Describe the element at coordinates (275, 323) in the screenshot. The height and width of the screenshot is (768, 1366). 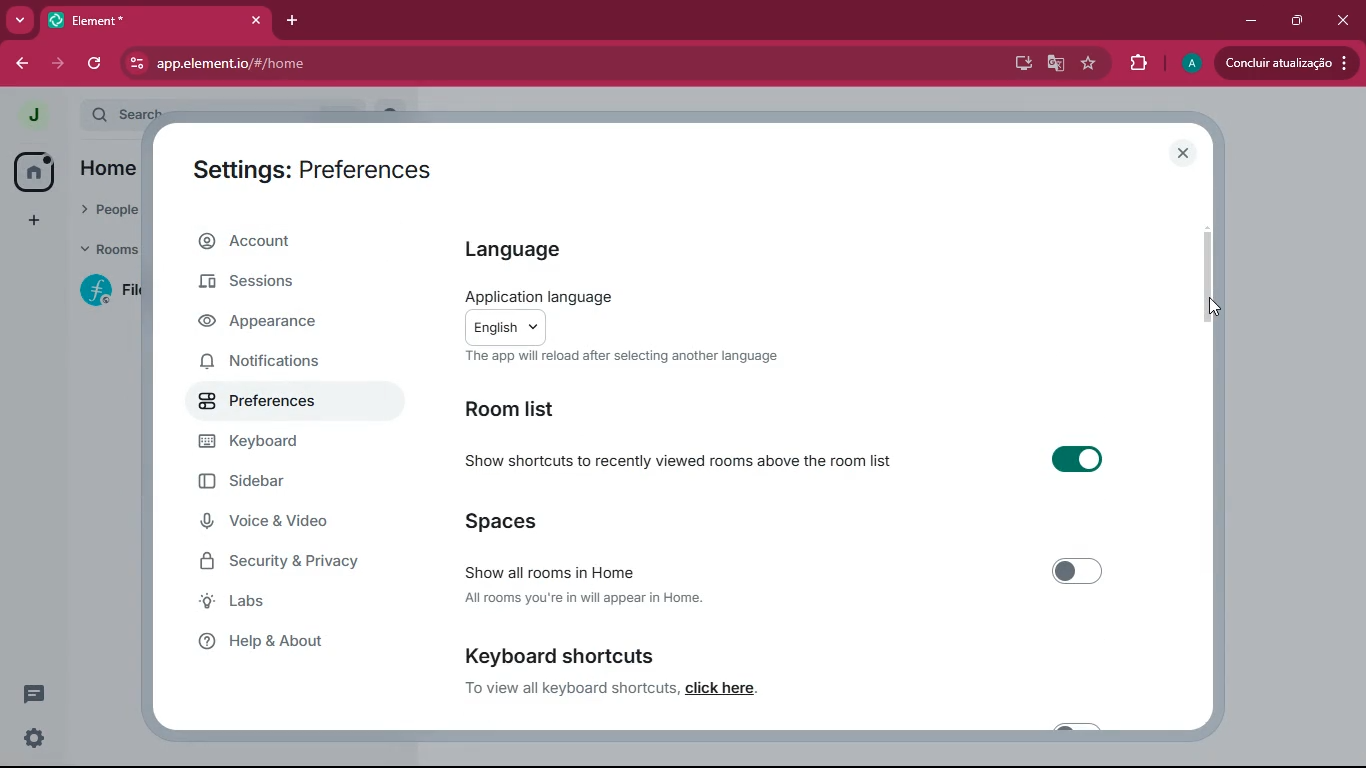
I see `appearance` at that location.